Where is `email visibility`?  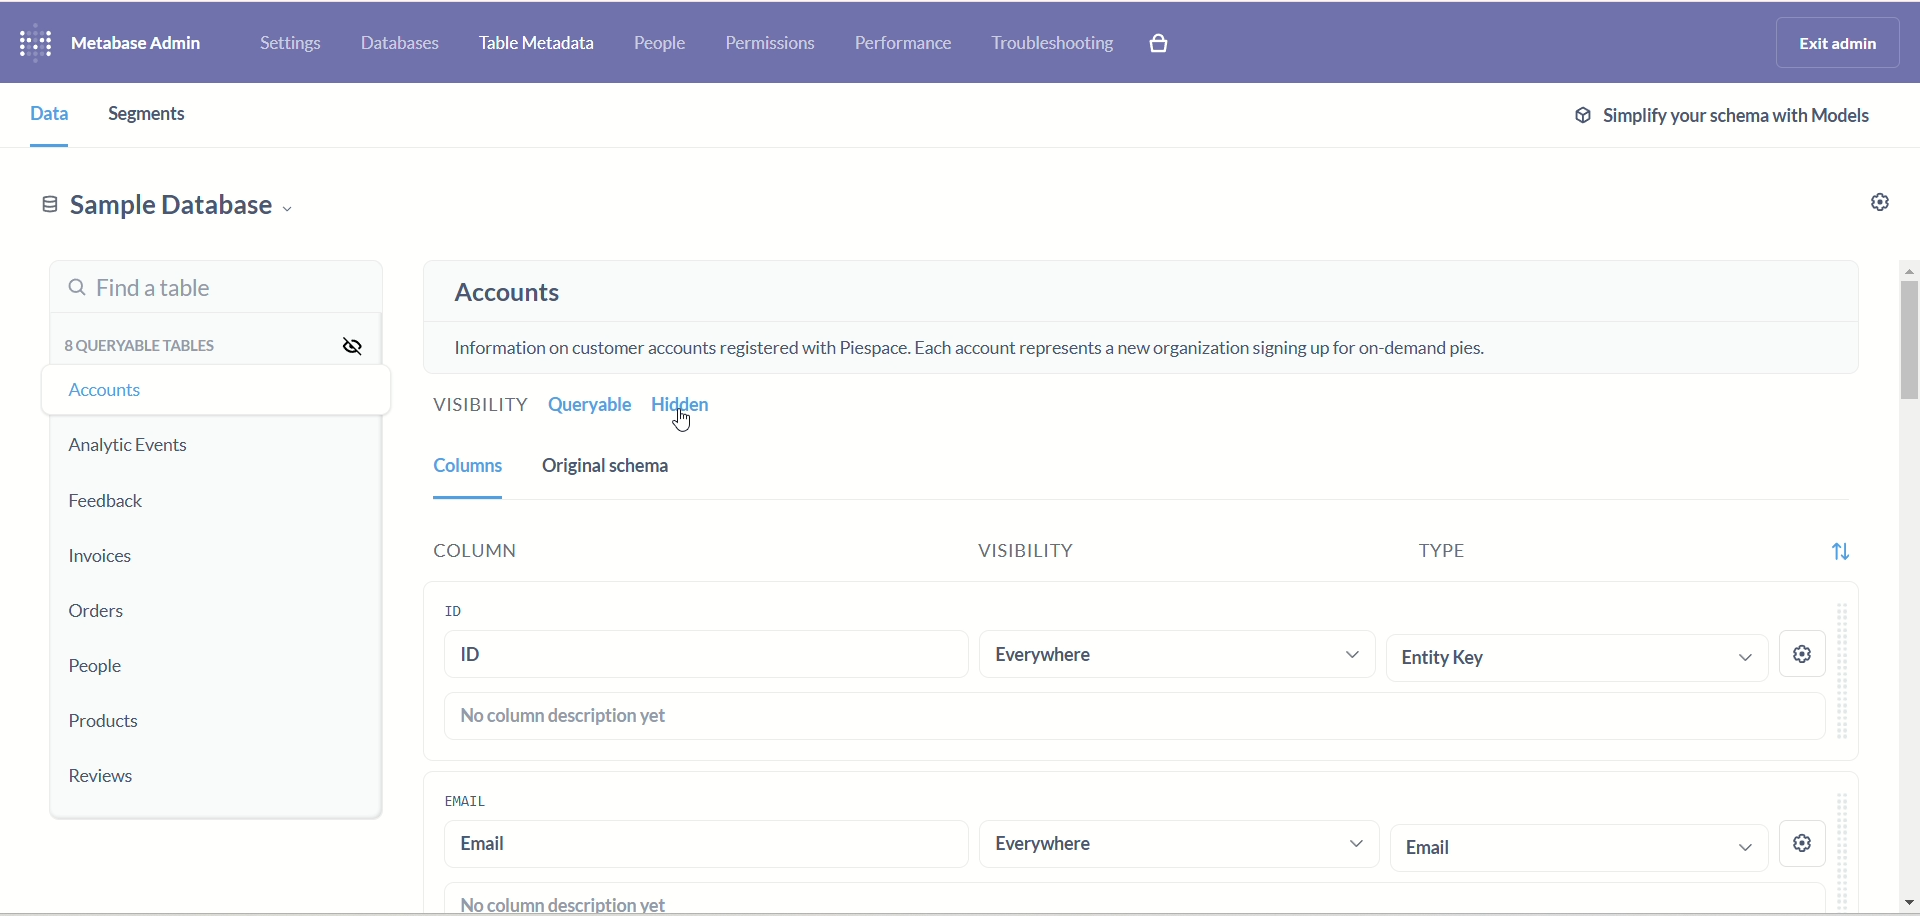
email visibility is located at coordinates (1174, 845).